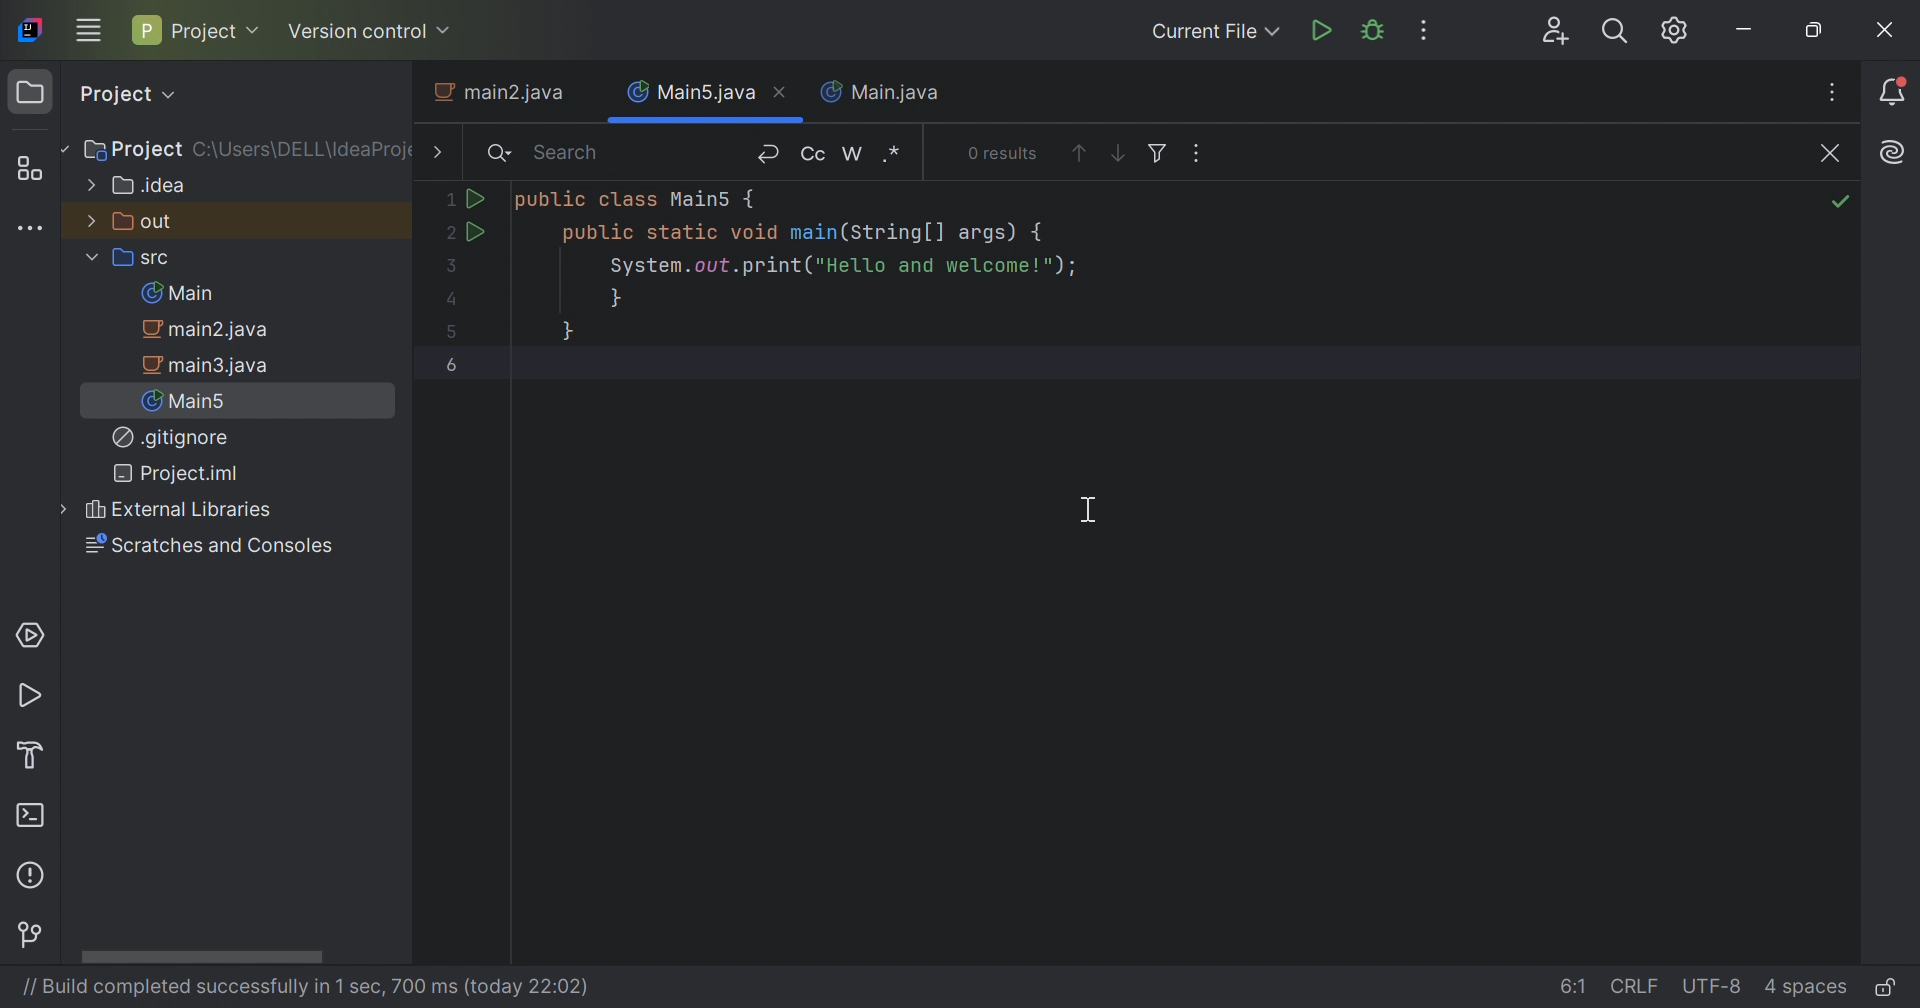 This screenshot has height=1008, width=1920. What do you see at coordinates (815, 153) in the screenshot?
I see `Match case` at bounding box center [815, 153].